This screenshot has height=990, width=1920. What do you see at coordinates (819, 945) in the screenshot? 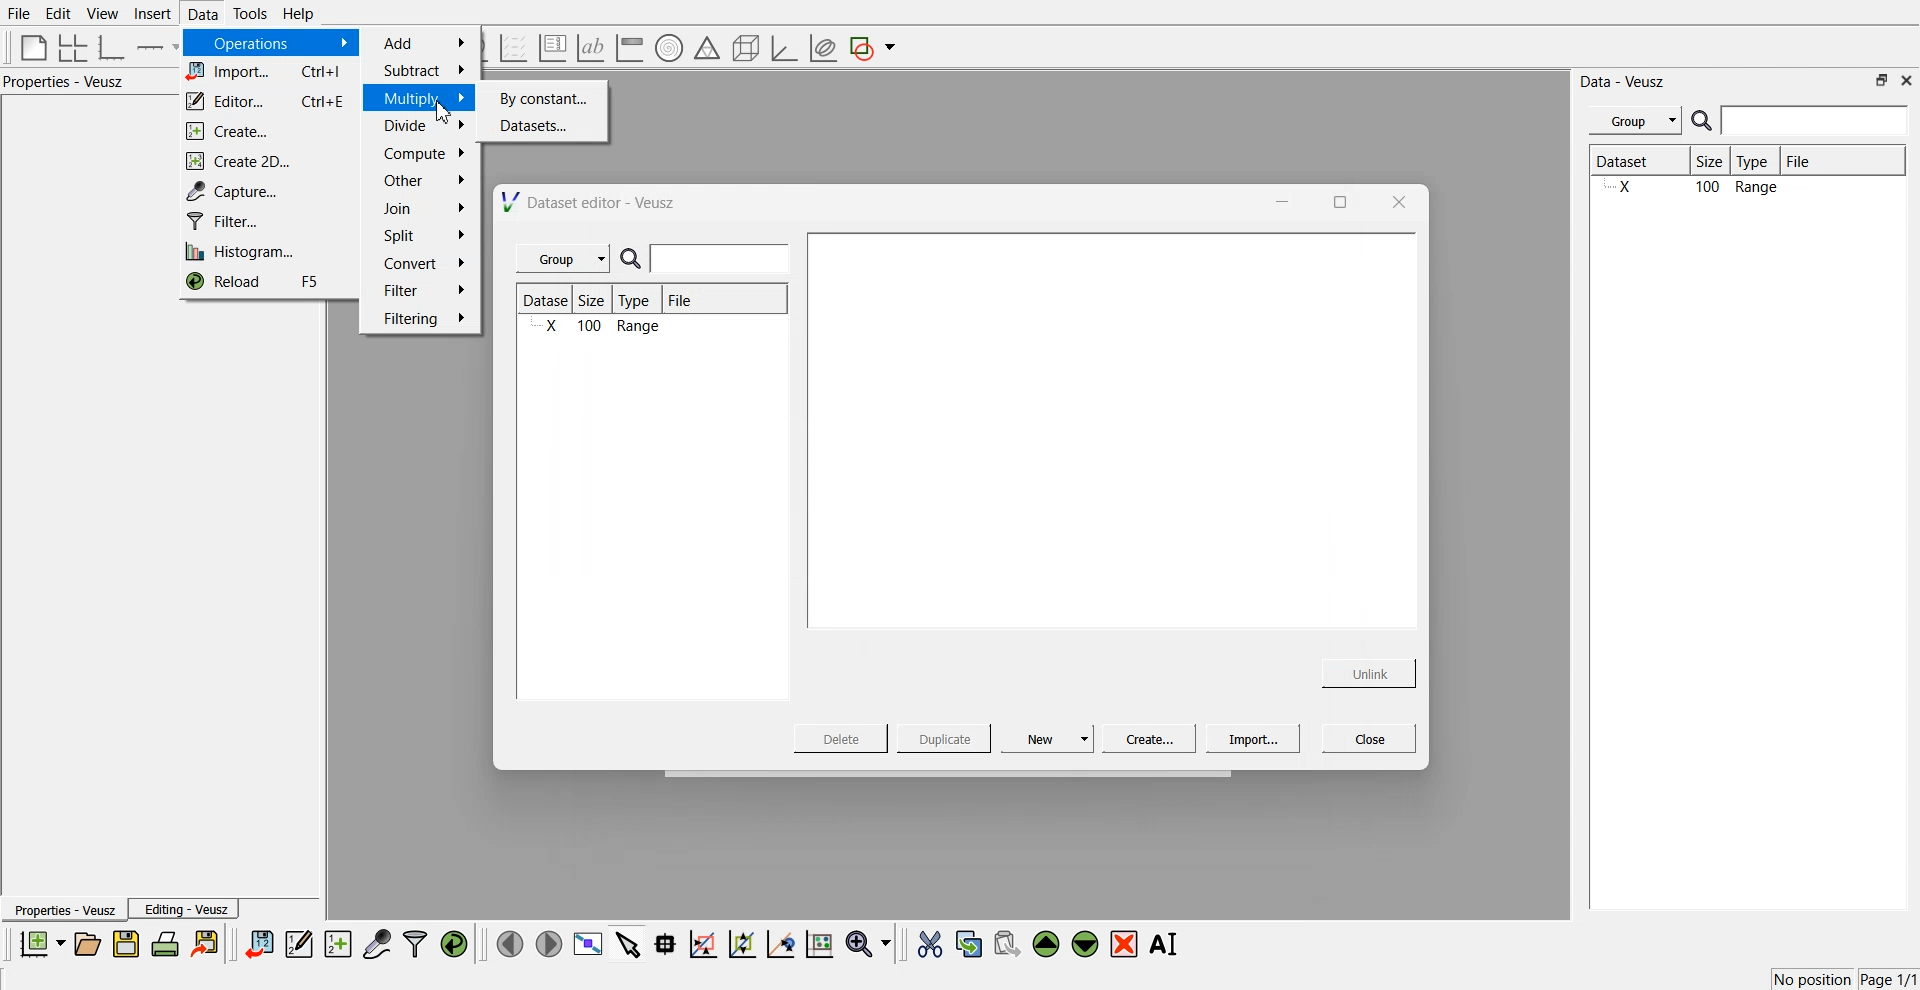
I see `reset the graph axes` at bounding box center [819, 945].